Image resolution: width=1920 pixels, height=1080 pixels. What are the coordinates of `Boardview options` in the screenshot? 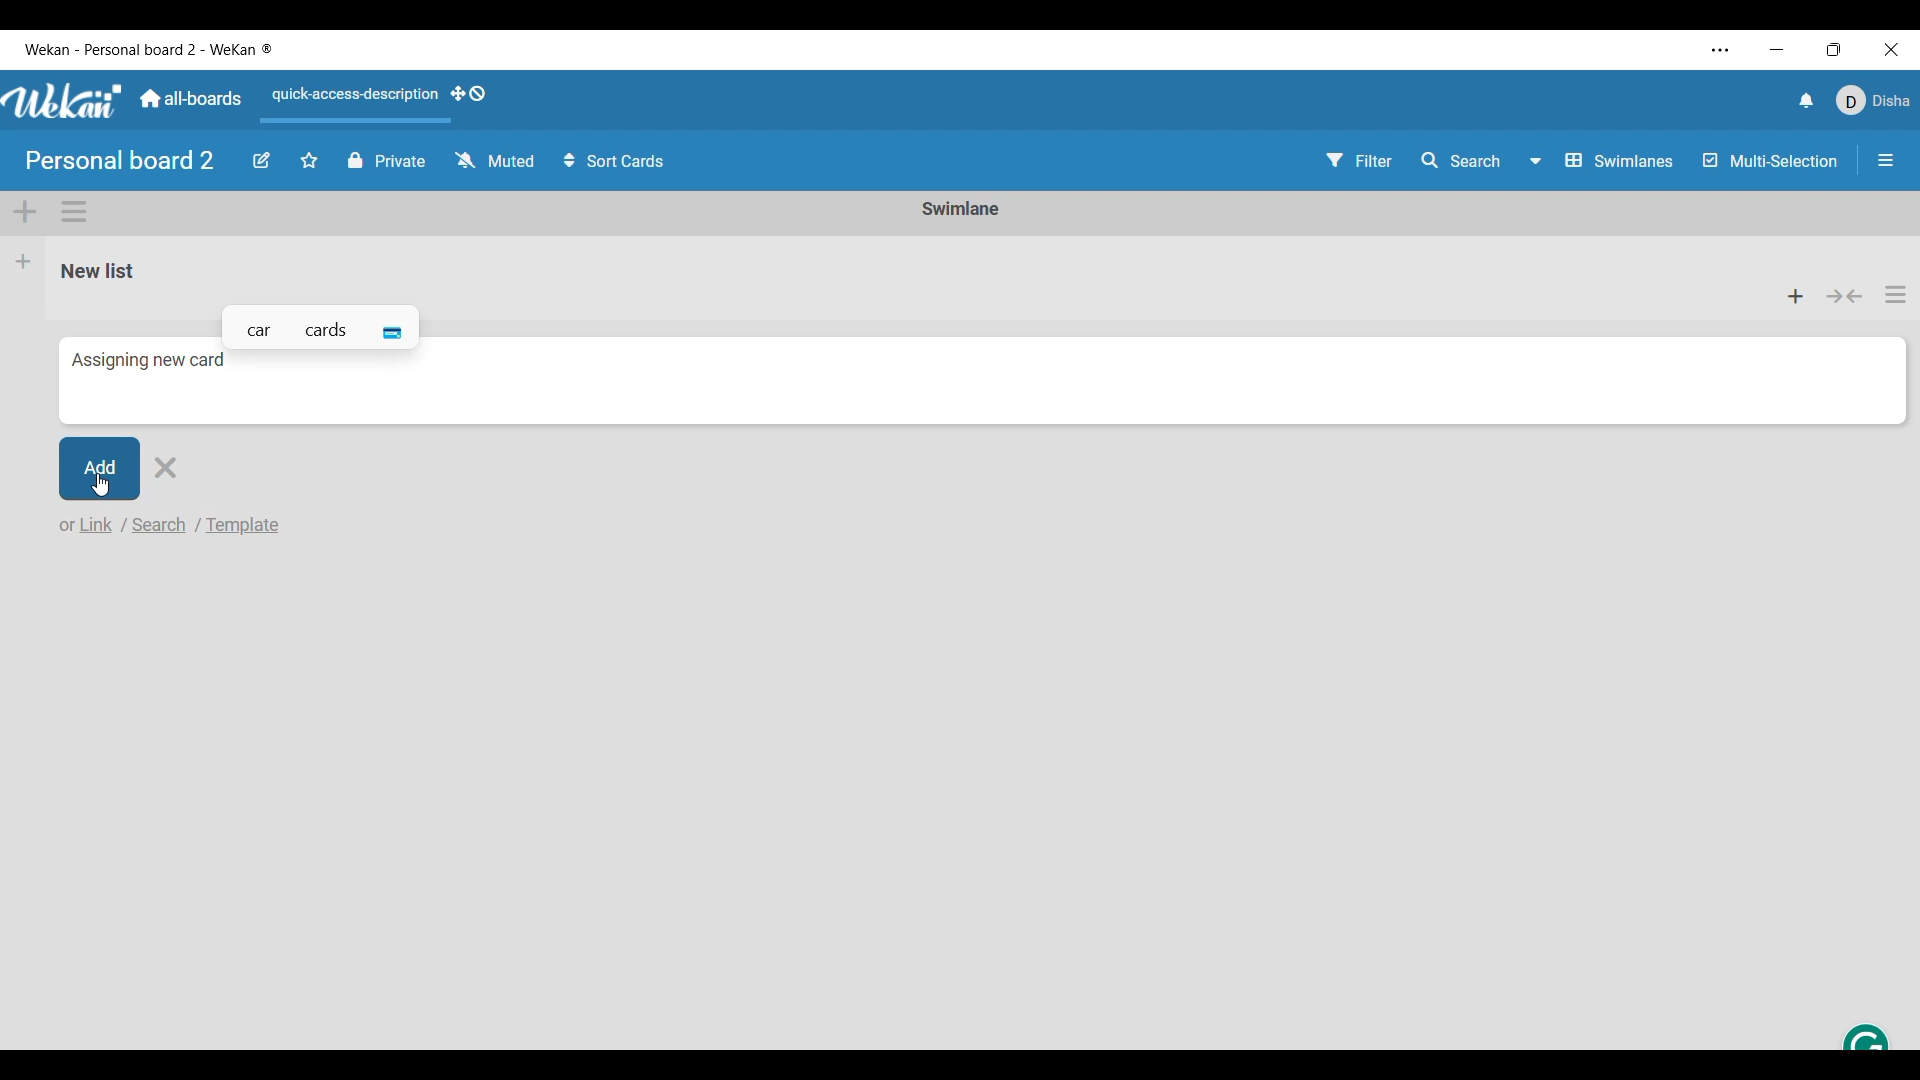 It's located at (1603, 161).